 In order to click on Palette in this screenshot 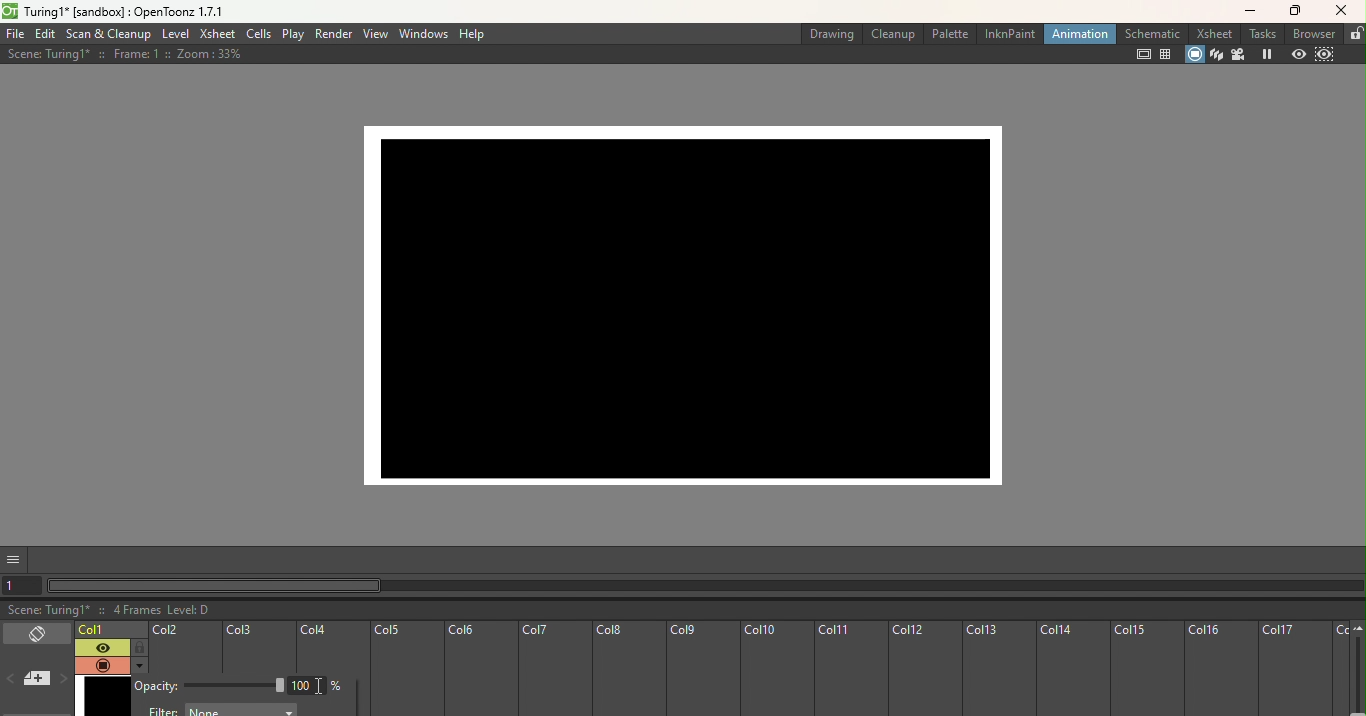, I will do `click(950, 33)`.